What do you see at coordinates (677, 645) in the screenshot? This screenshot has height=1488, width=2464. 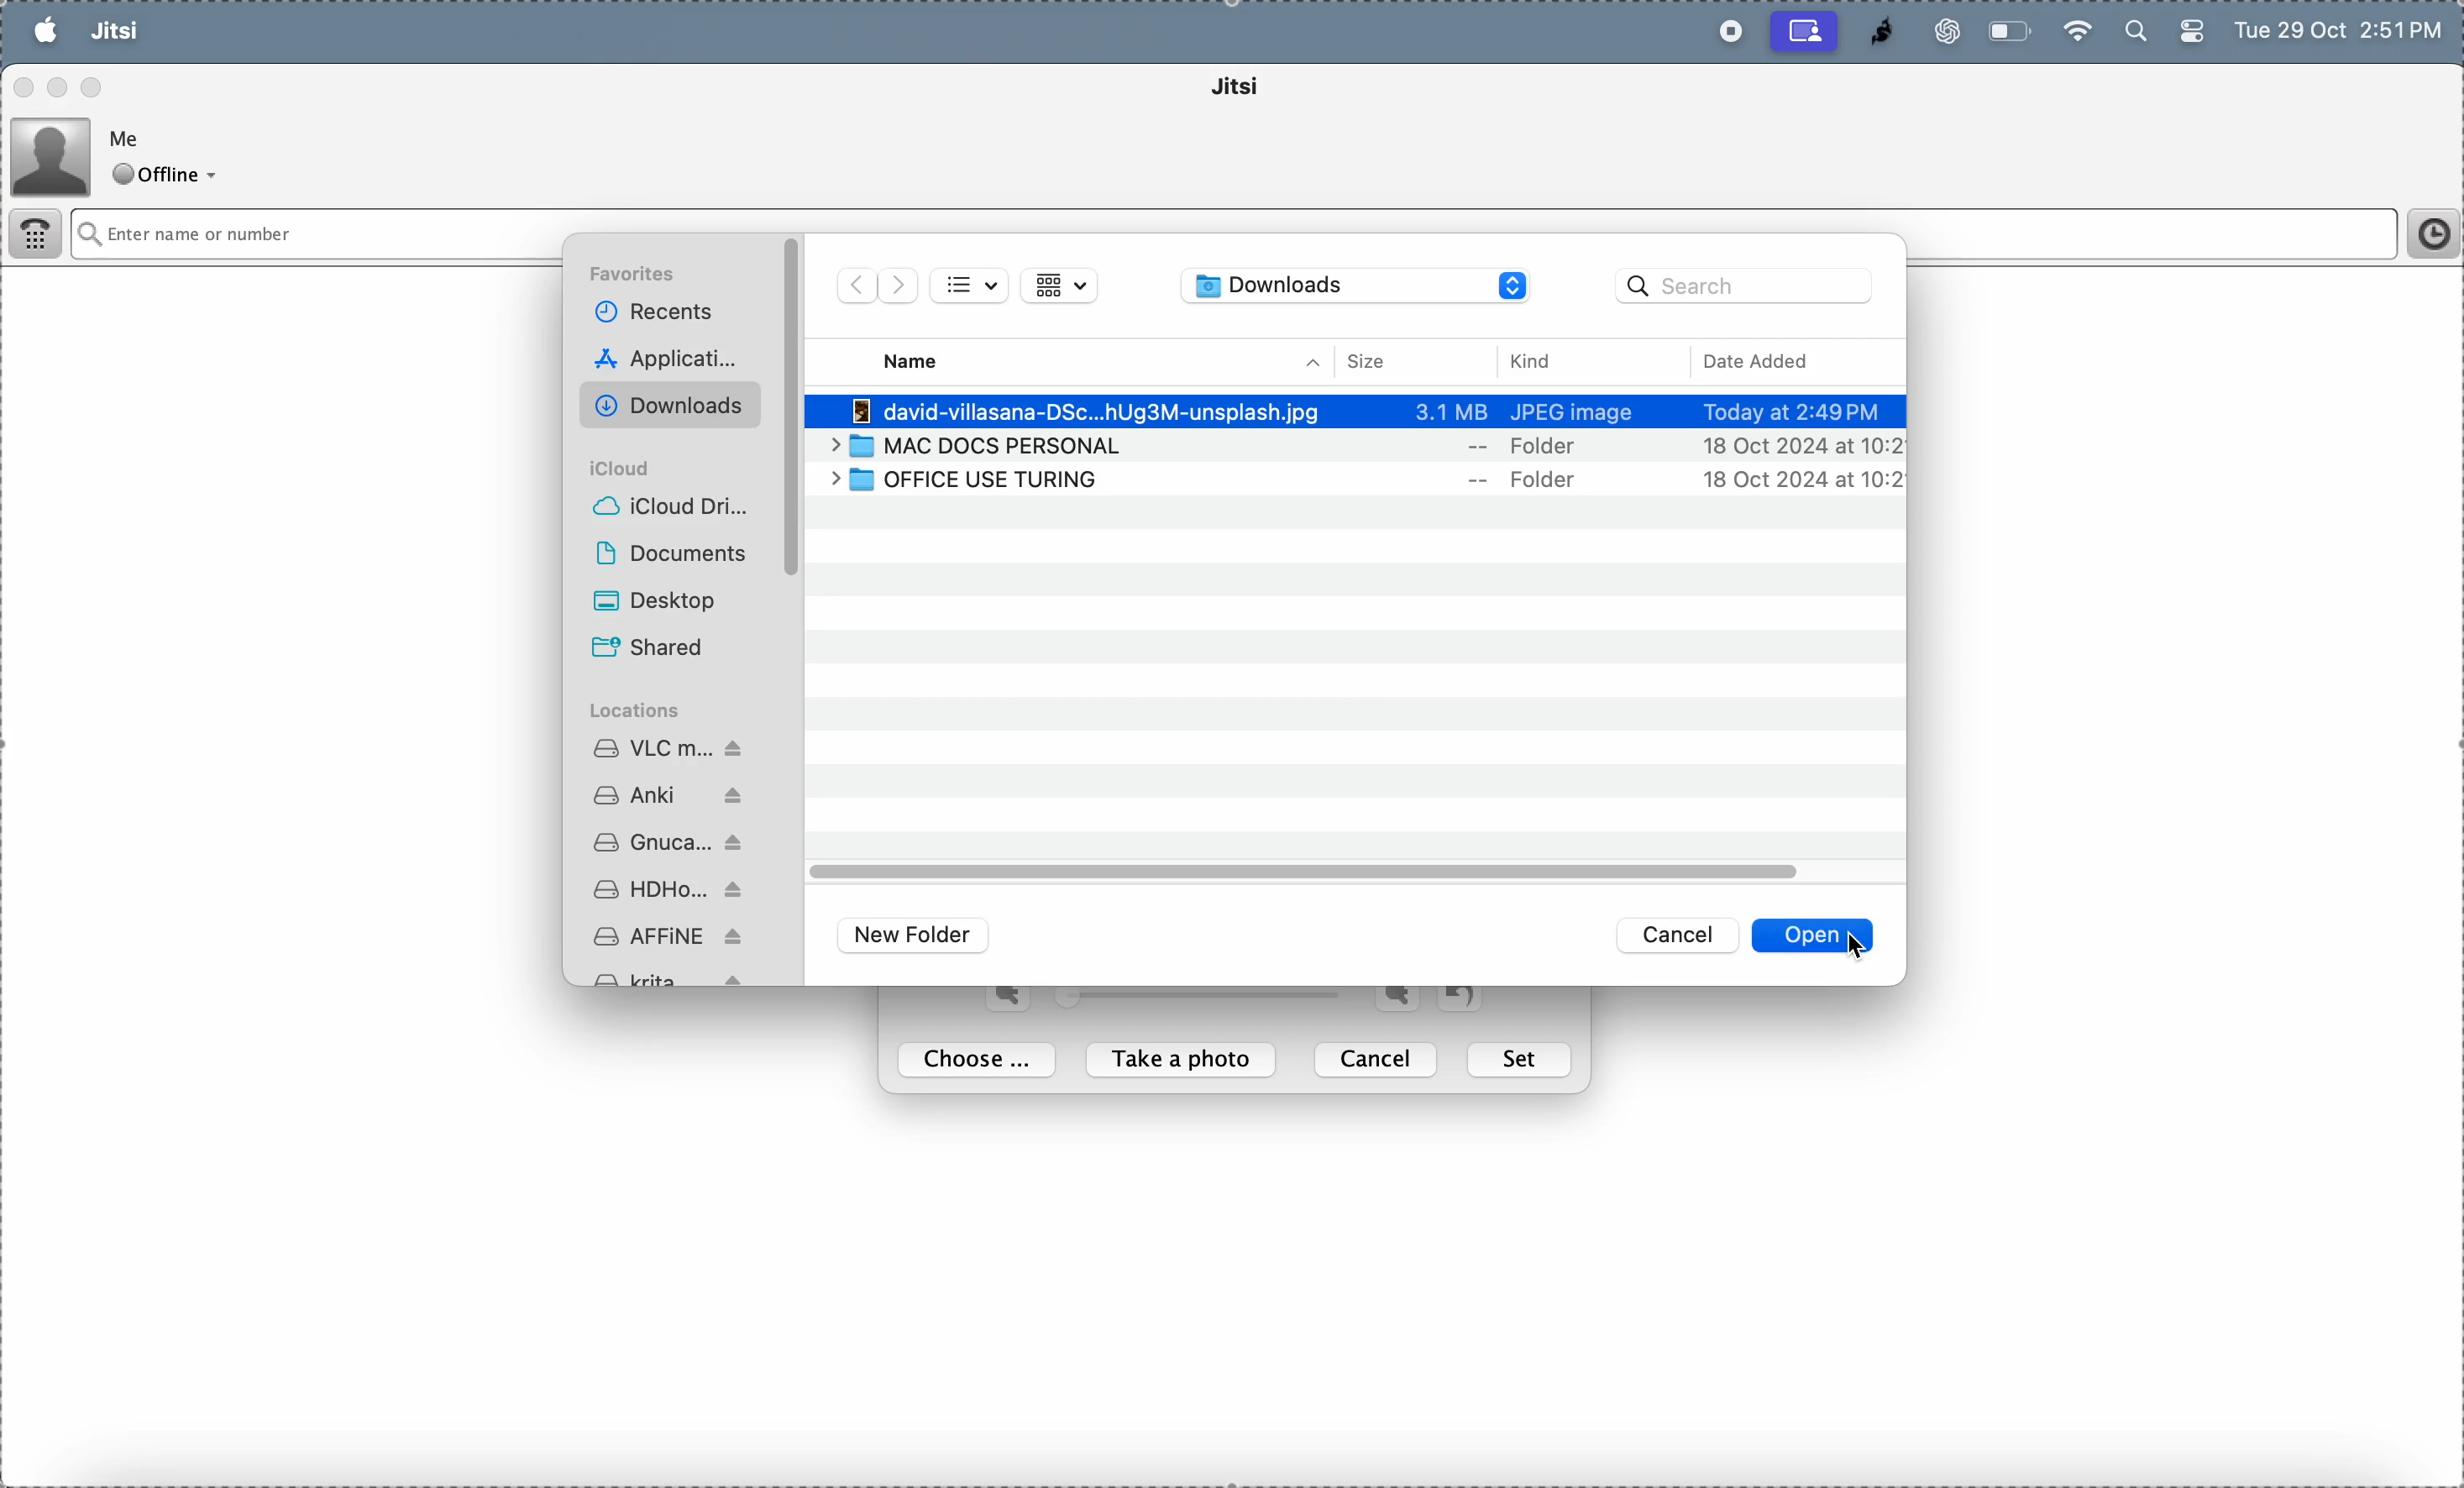 I see `shared` at bounding box center [677, 645].